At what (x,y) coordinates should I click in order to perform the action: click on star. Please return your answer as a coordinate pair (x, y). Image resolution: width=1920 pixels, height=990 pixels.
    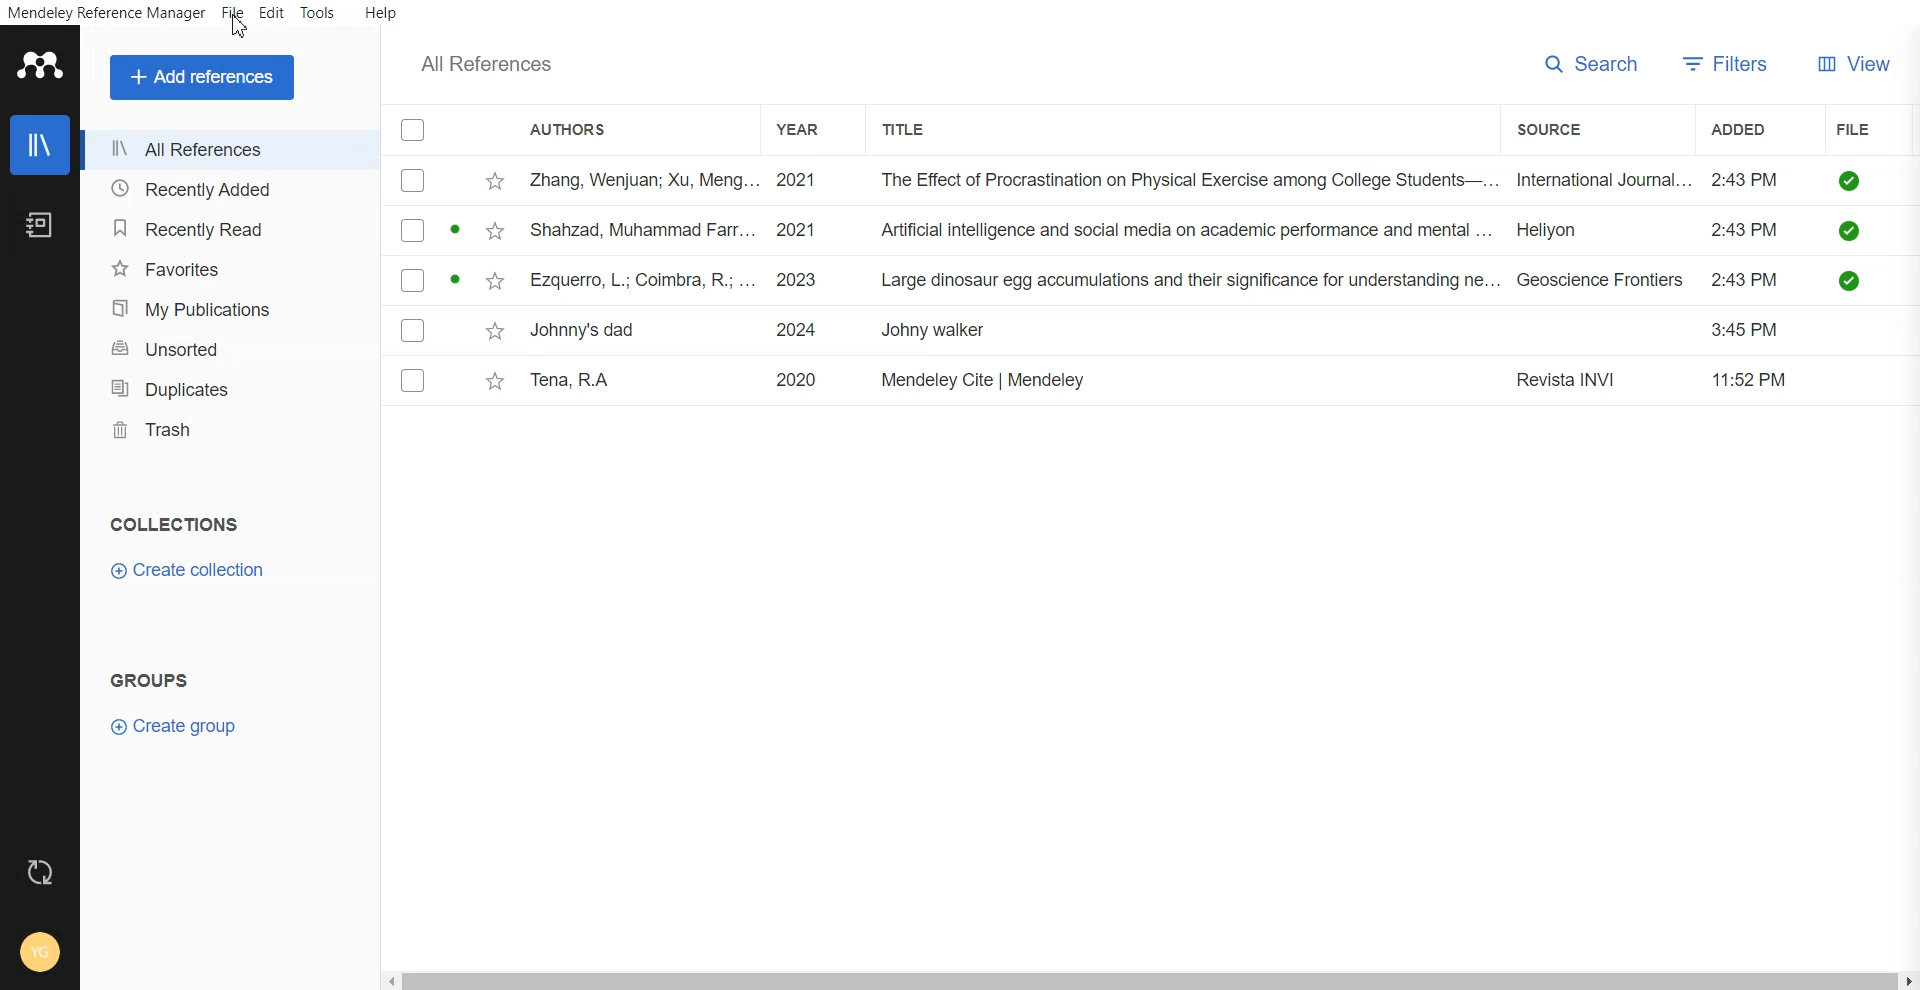
    Looking at the image, I should click on (492, 331).